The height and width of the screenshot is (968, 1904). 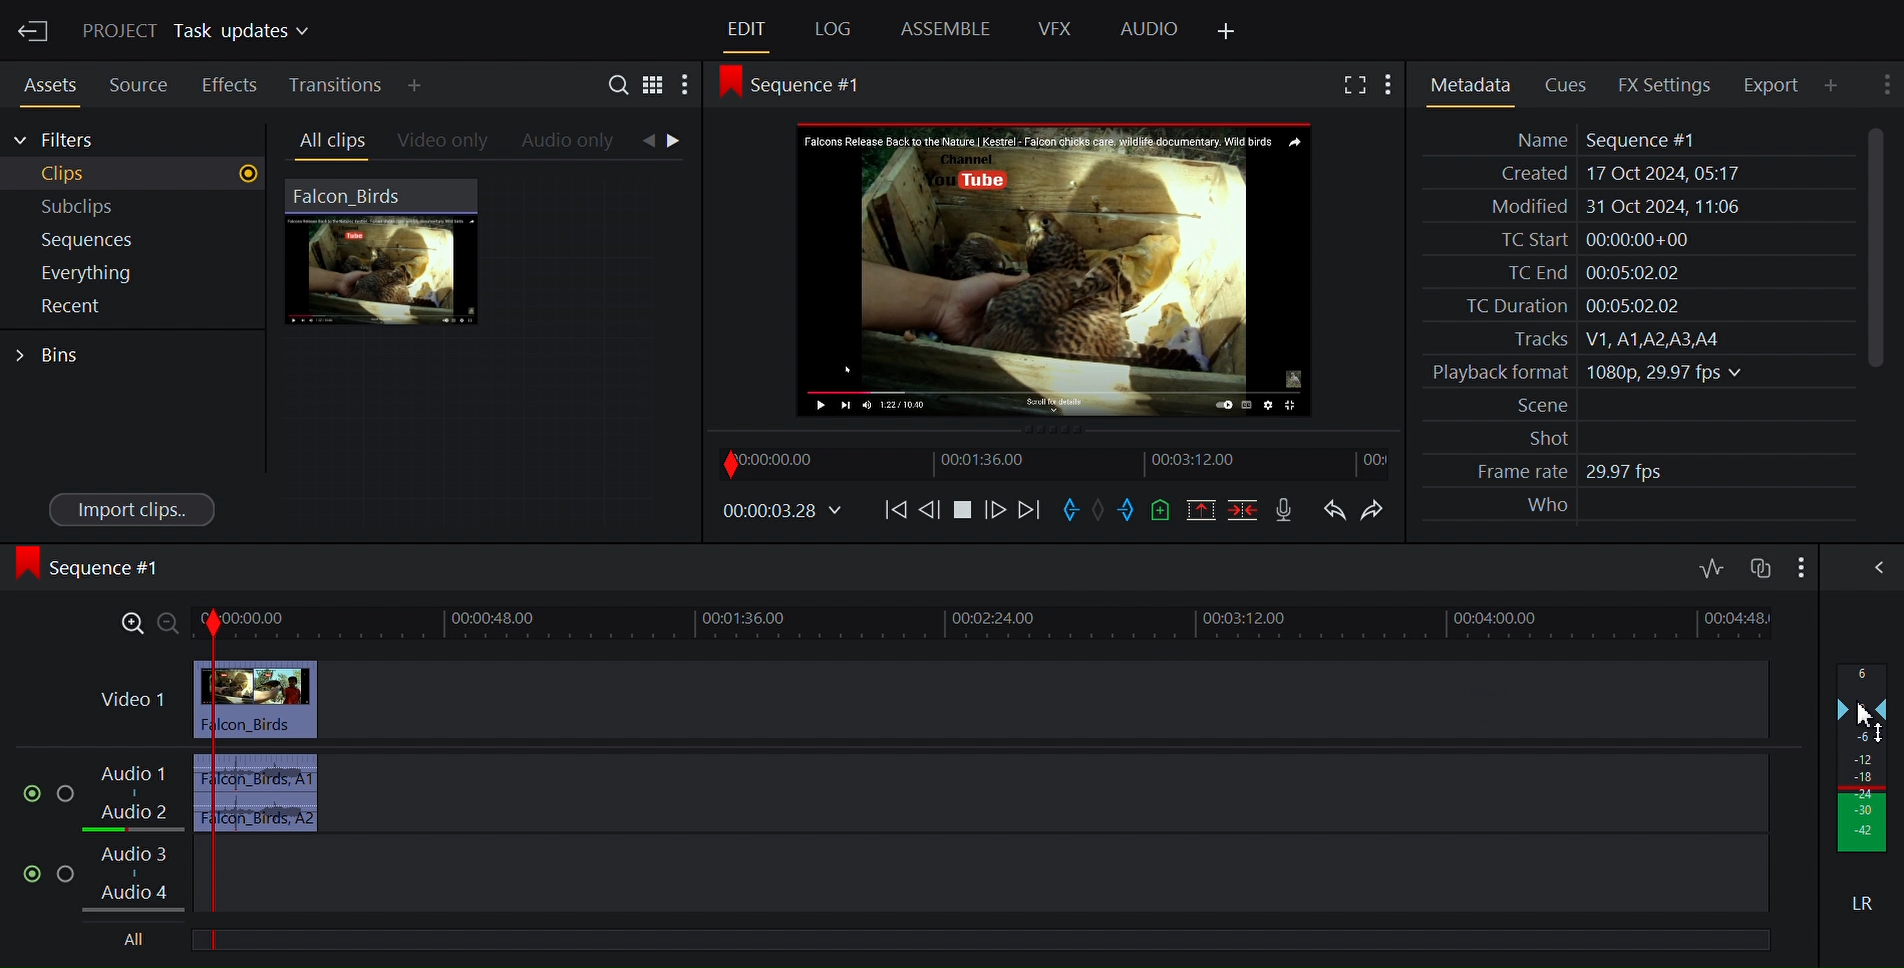 I want to click on Assemble, so click(x=944, y=30).